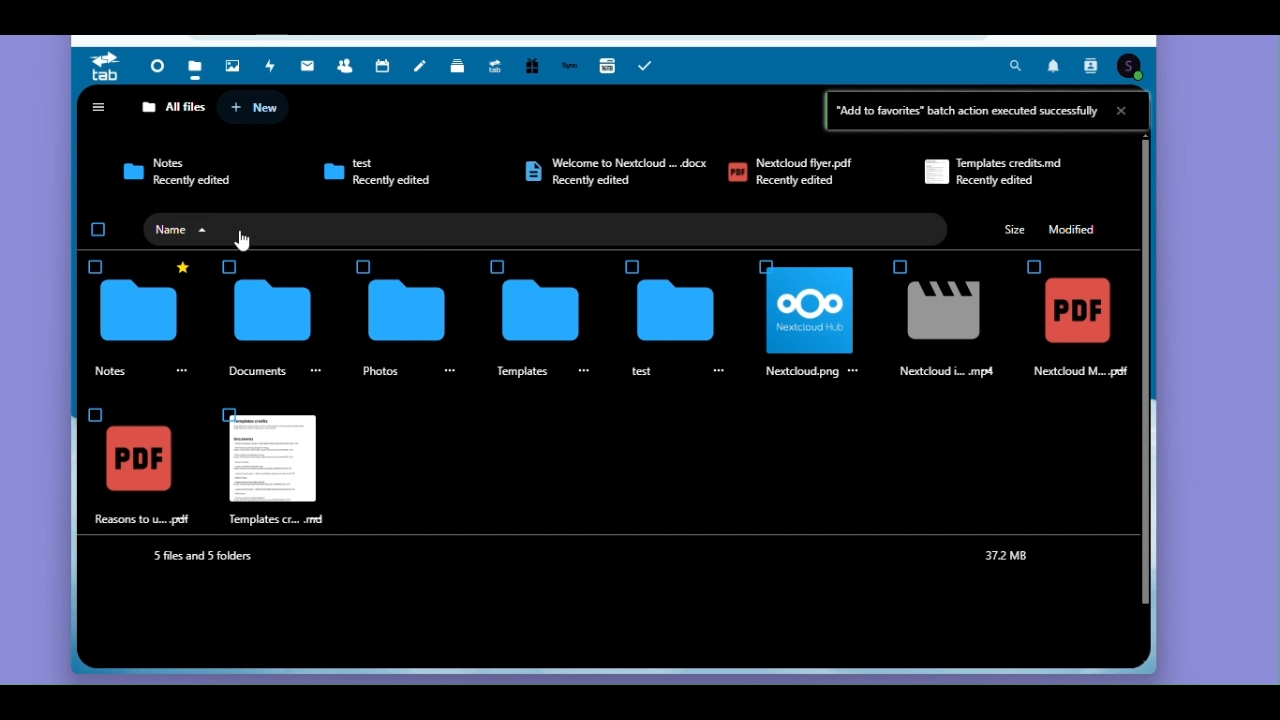 The image size is (1280, 720). I want to click on Activity, so click(267, 66).